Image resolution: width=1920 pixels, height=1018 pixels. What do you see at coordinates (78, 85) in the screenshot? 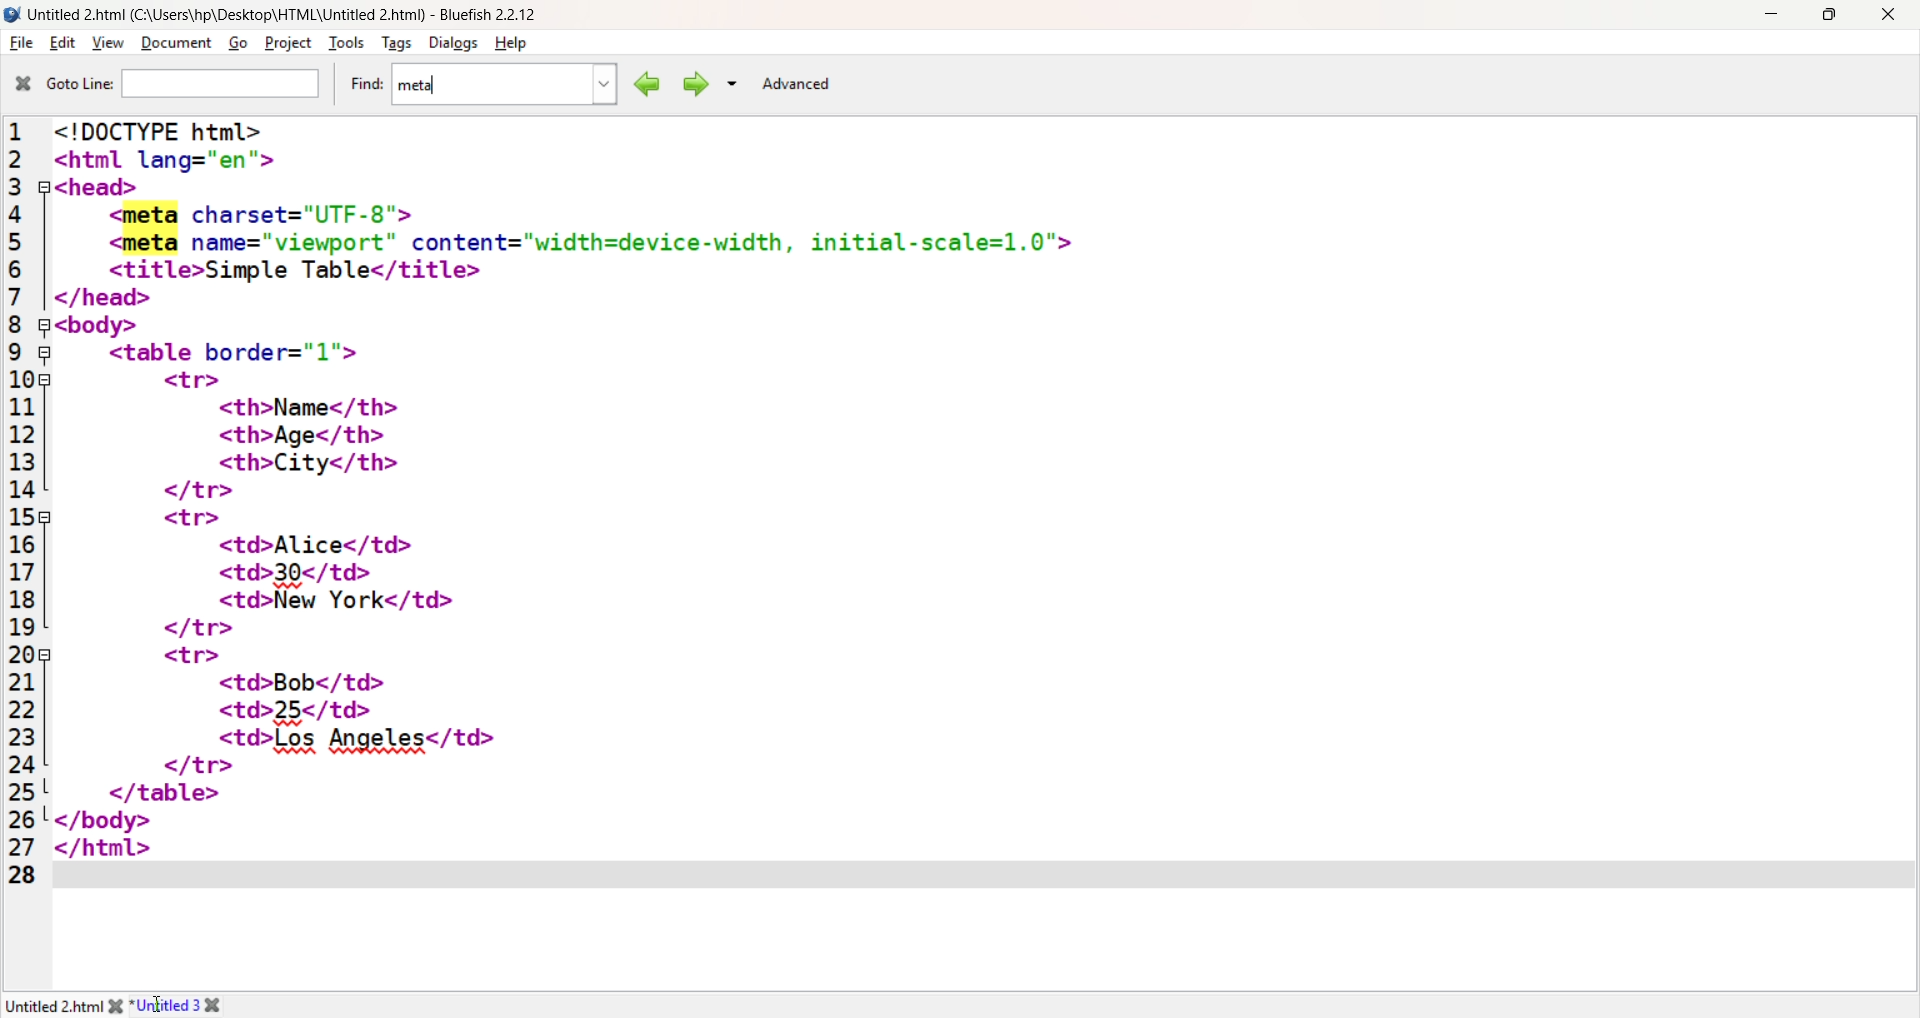
I see `Goto Line:` at bounding box center [78, 85].